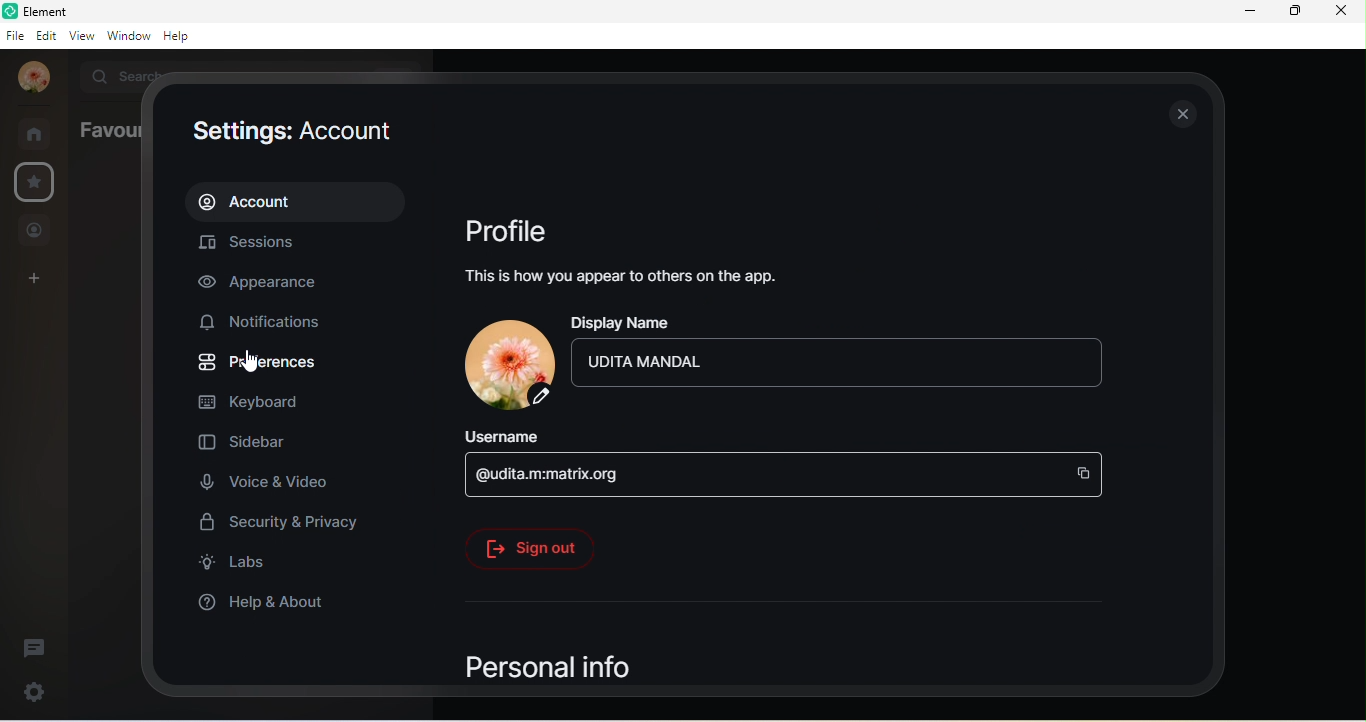  Describe the element at coordinates (246, 362) in the screenshot. I see `cursor movement` at that location.